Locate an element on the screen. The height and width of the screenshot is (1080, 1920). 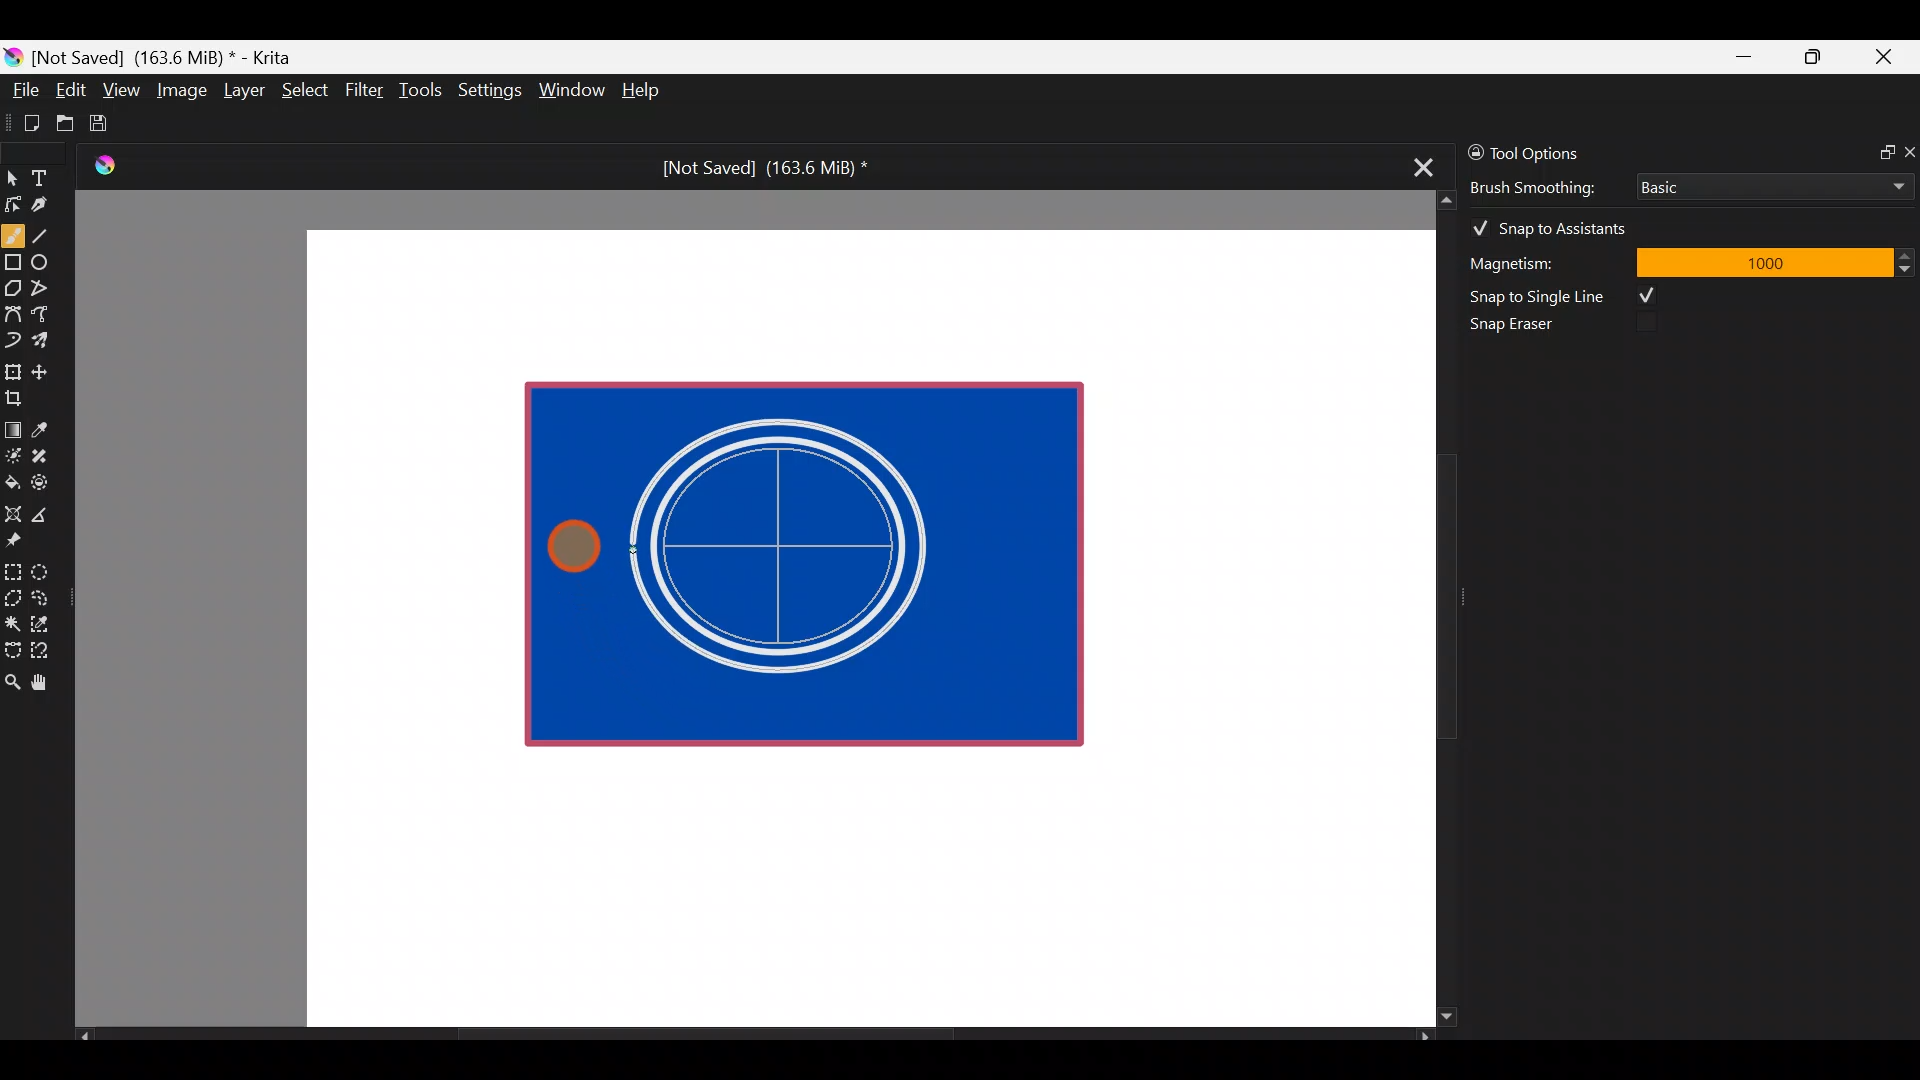
[Not Saved] (163.6 MiB) * is located at coordinates (757, 168).